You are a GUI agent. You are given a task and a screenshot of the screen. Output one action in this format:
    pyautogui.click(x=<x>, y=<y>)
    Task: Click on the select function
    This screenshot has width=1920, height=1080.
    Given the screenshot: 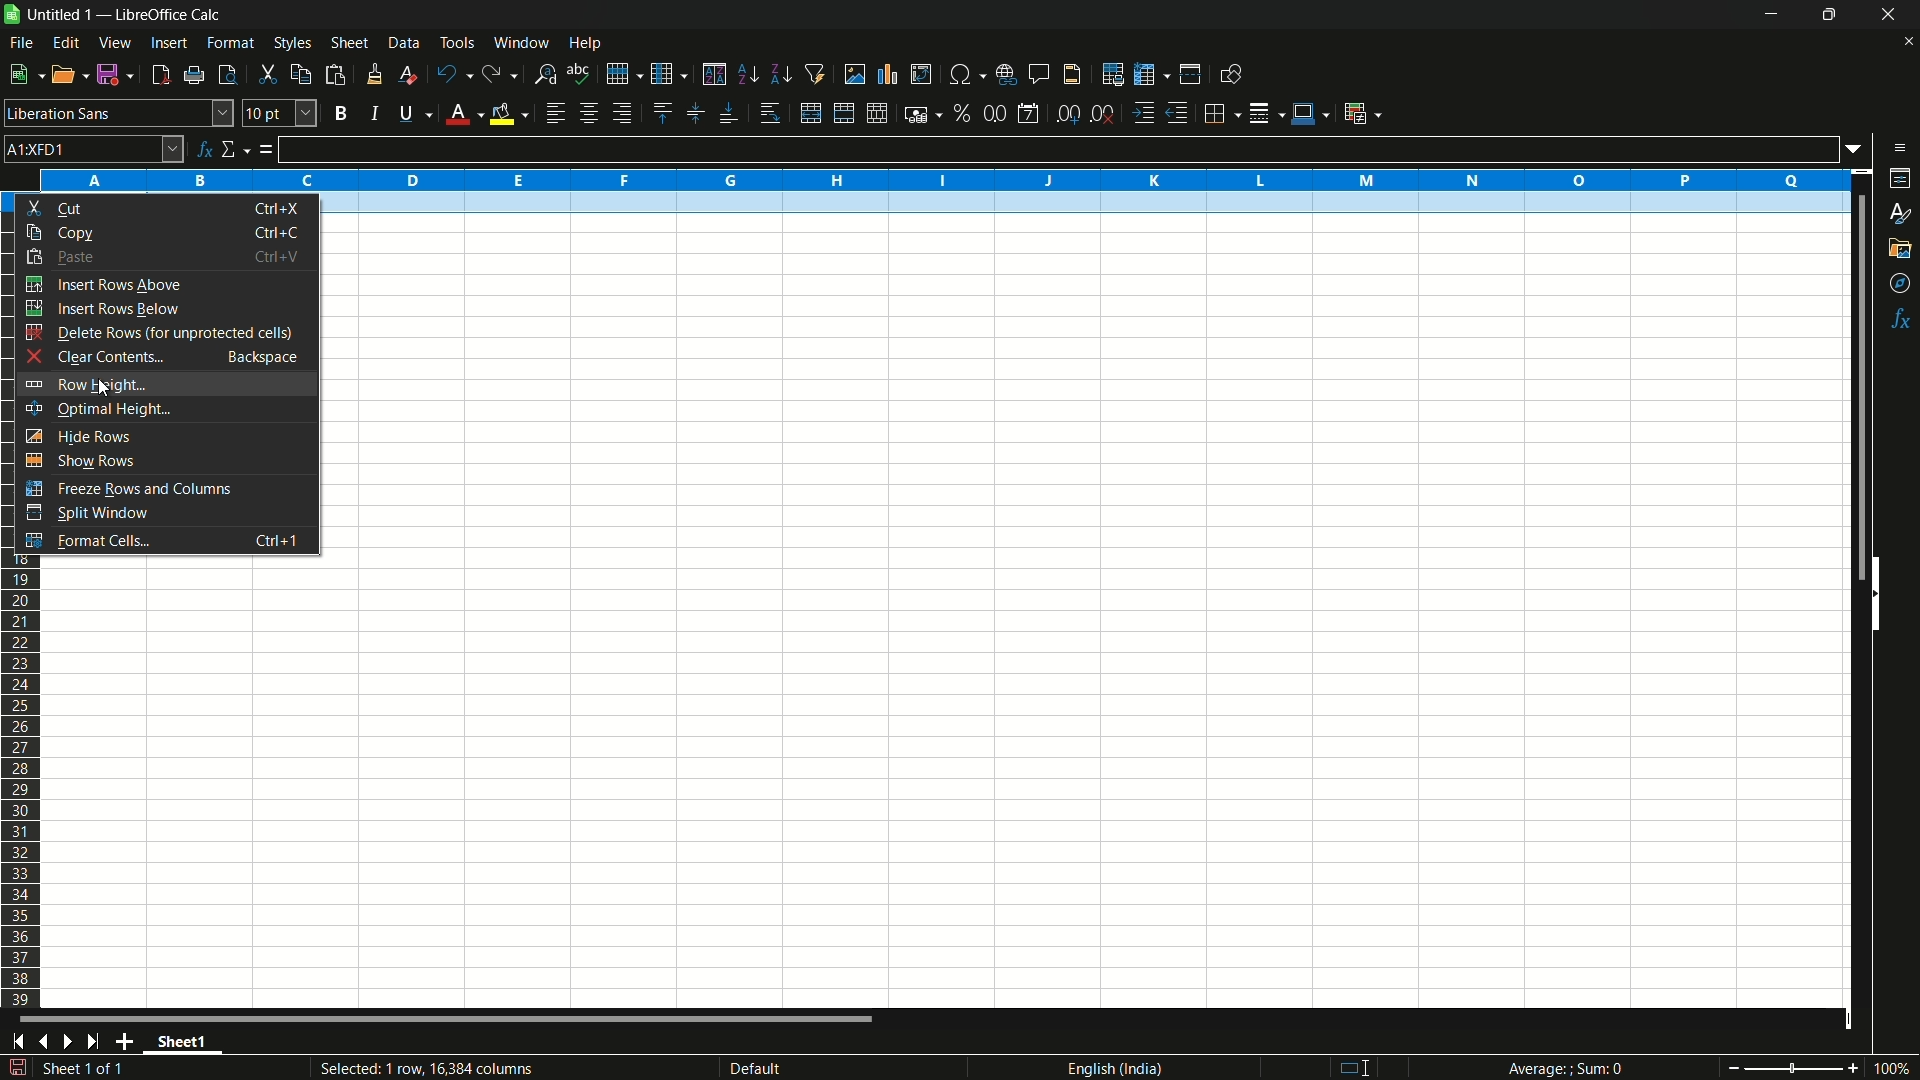 What is the action you would take?
    pyautogui.click(x=235, y=150)
    